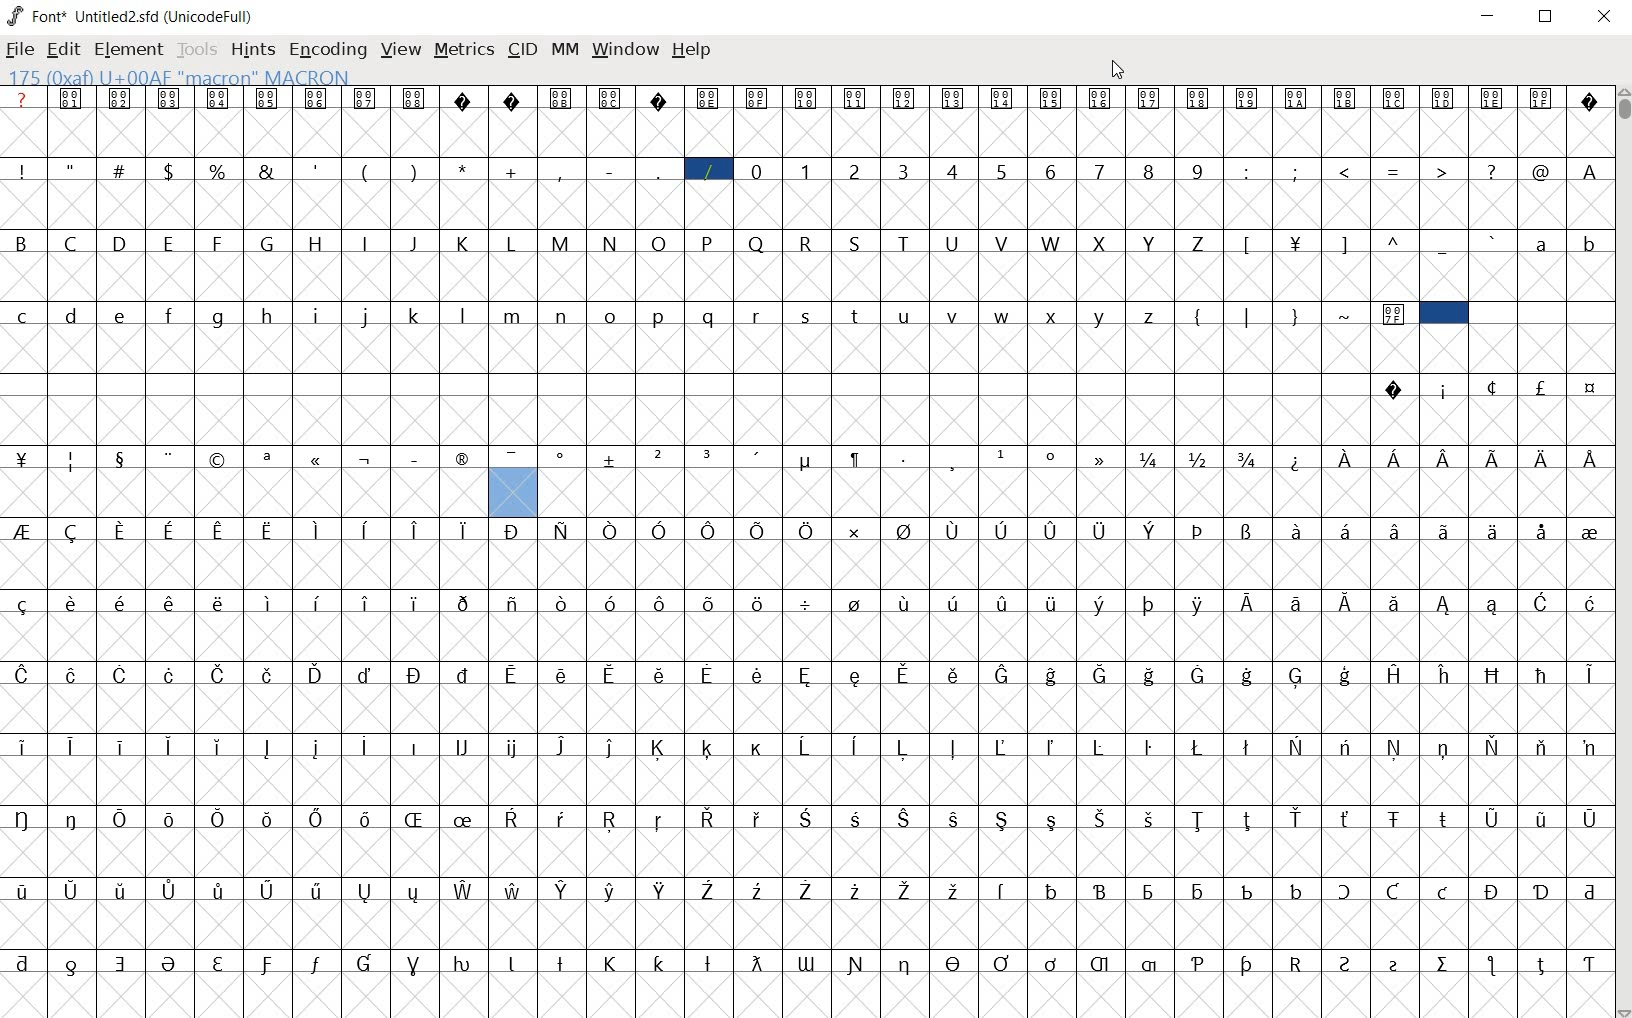 Image resolution: width=1632 pixels, height=1018 pixels. What do you see at coordinates (1622, 553) in the screenshot?
I see `SCROLLBAR` at bounding box center [1622, 553].